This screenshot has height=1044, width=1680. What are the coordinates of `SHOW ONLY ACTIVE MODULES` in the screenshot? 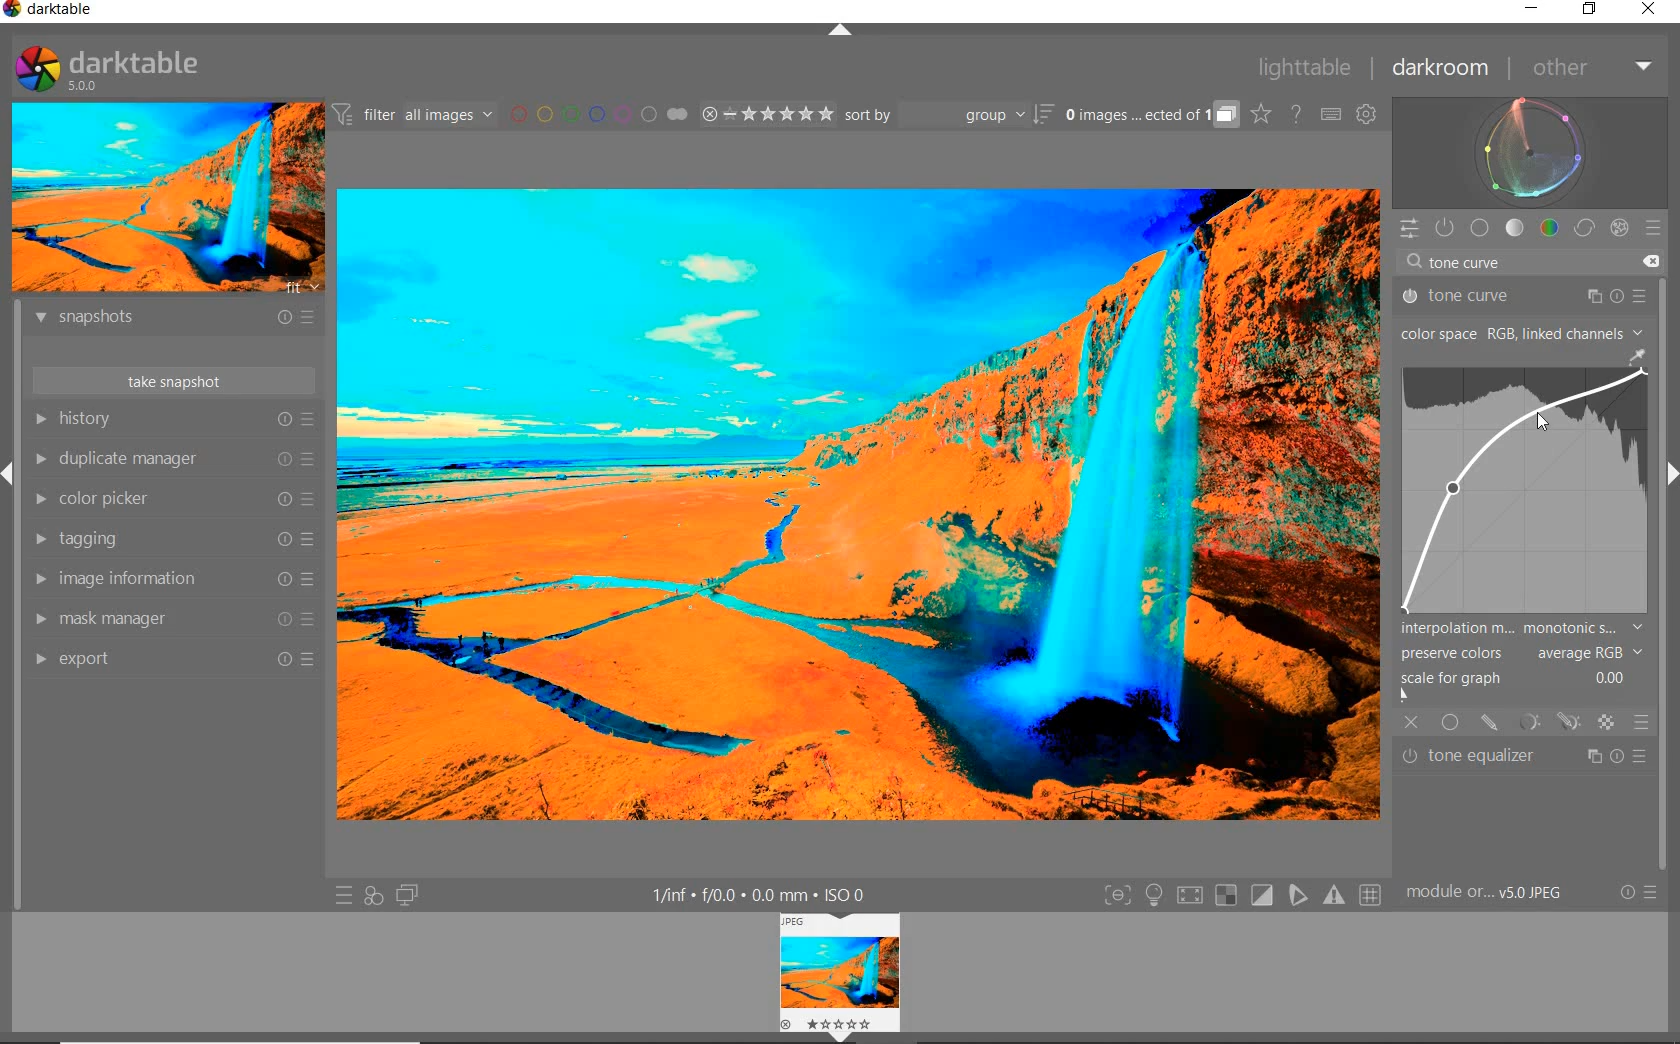 It's located at (1446, 229).